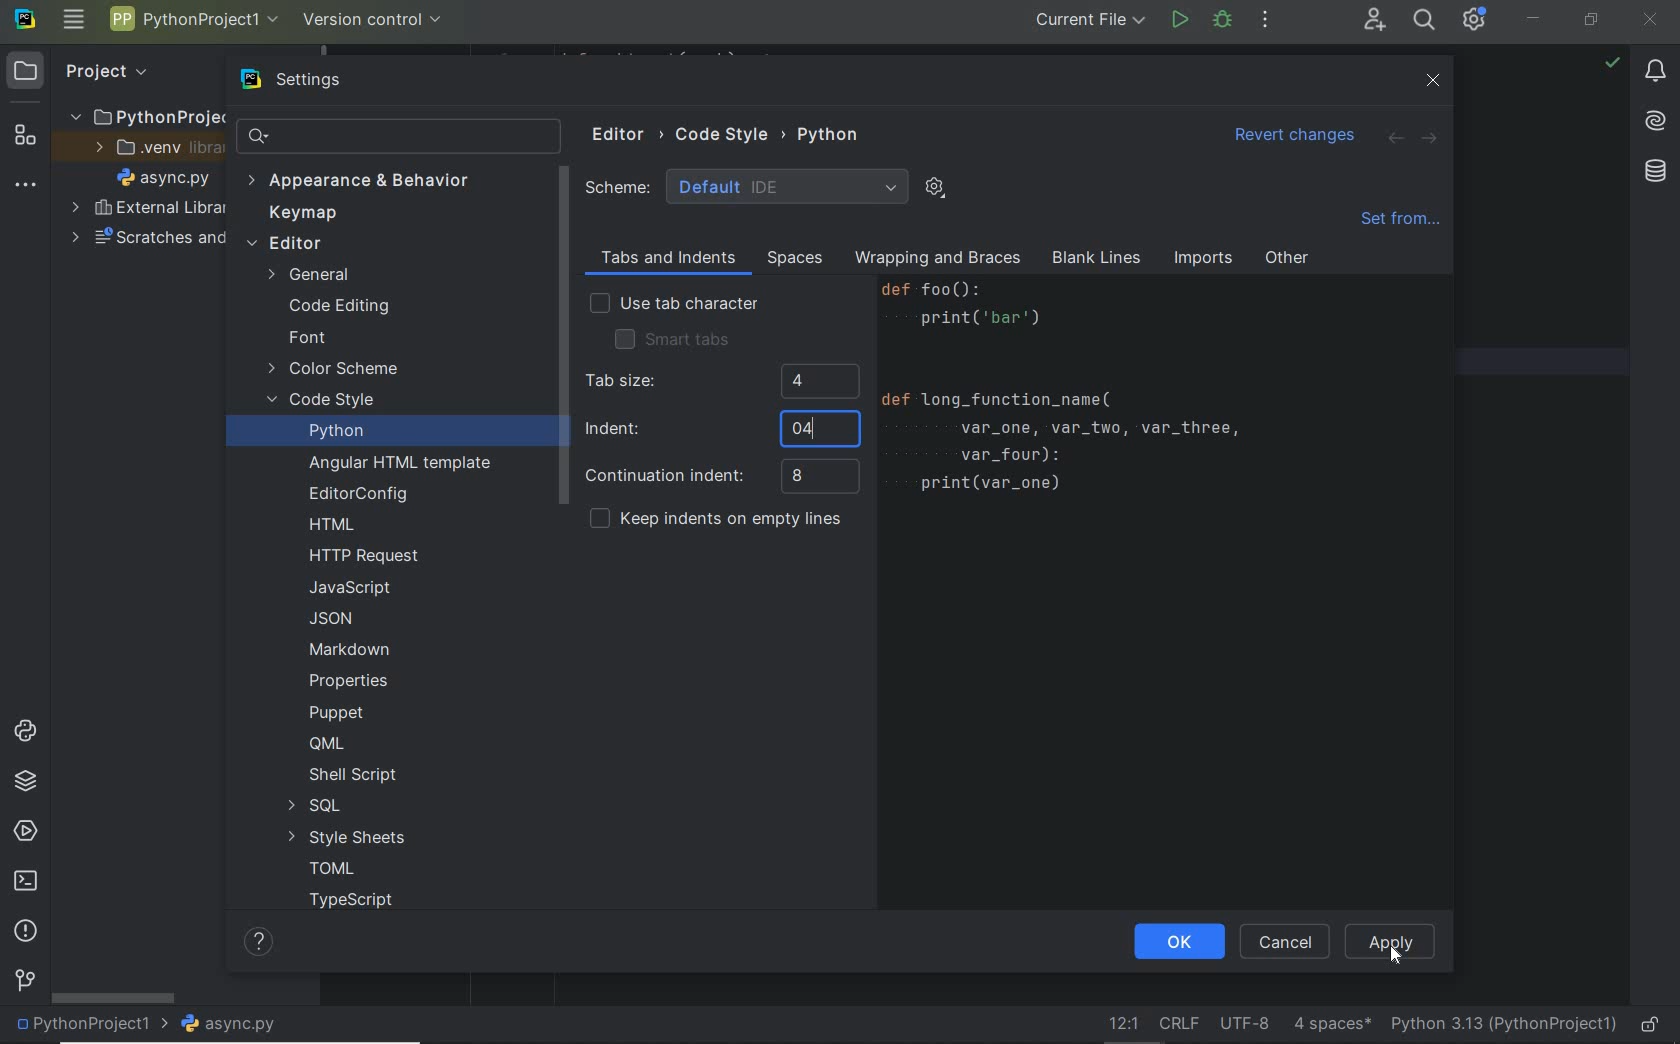 The width and height of the screenshot is (1680, 1044). What do you see at coordinates (24, 932) in the screenshot?
I see `problems` at bounding box center [24, 932].